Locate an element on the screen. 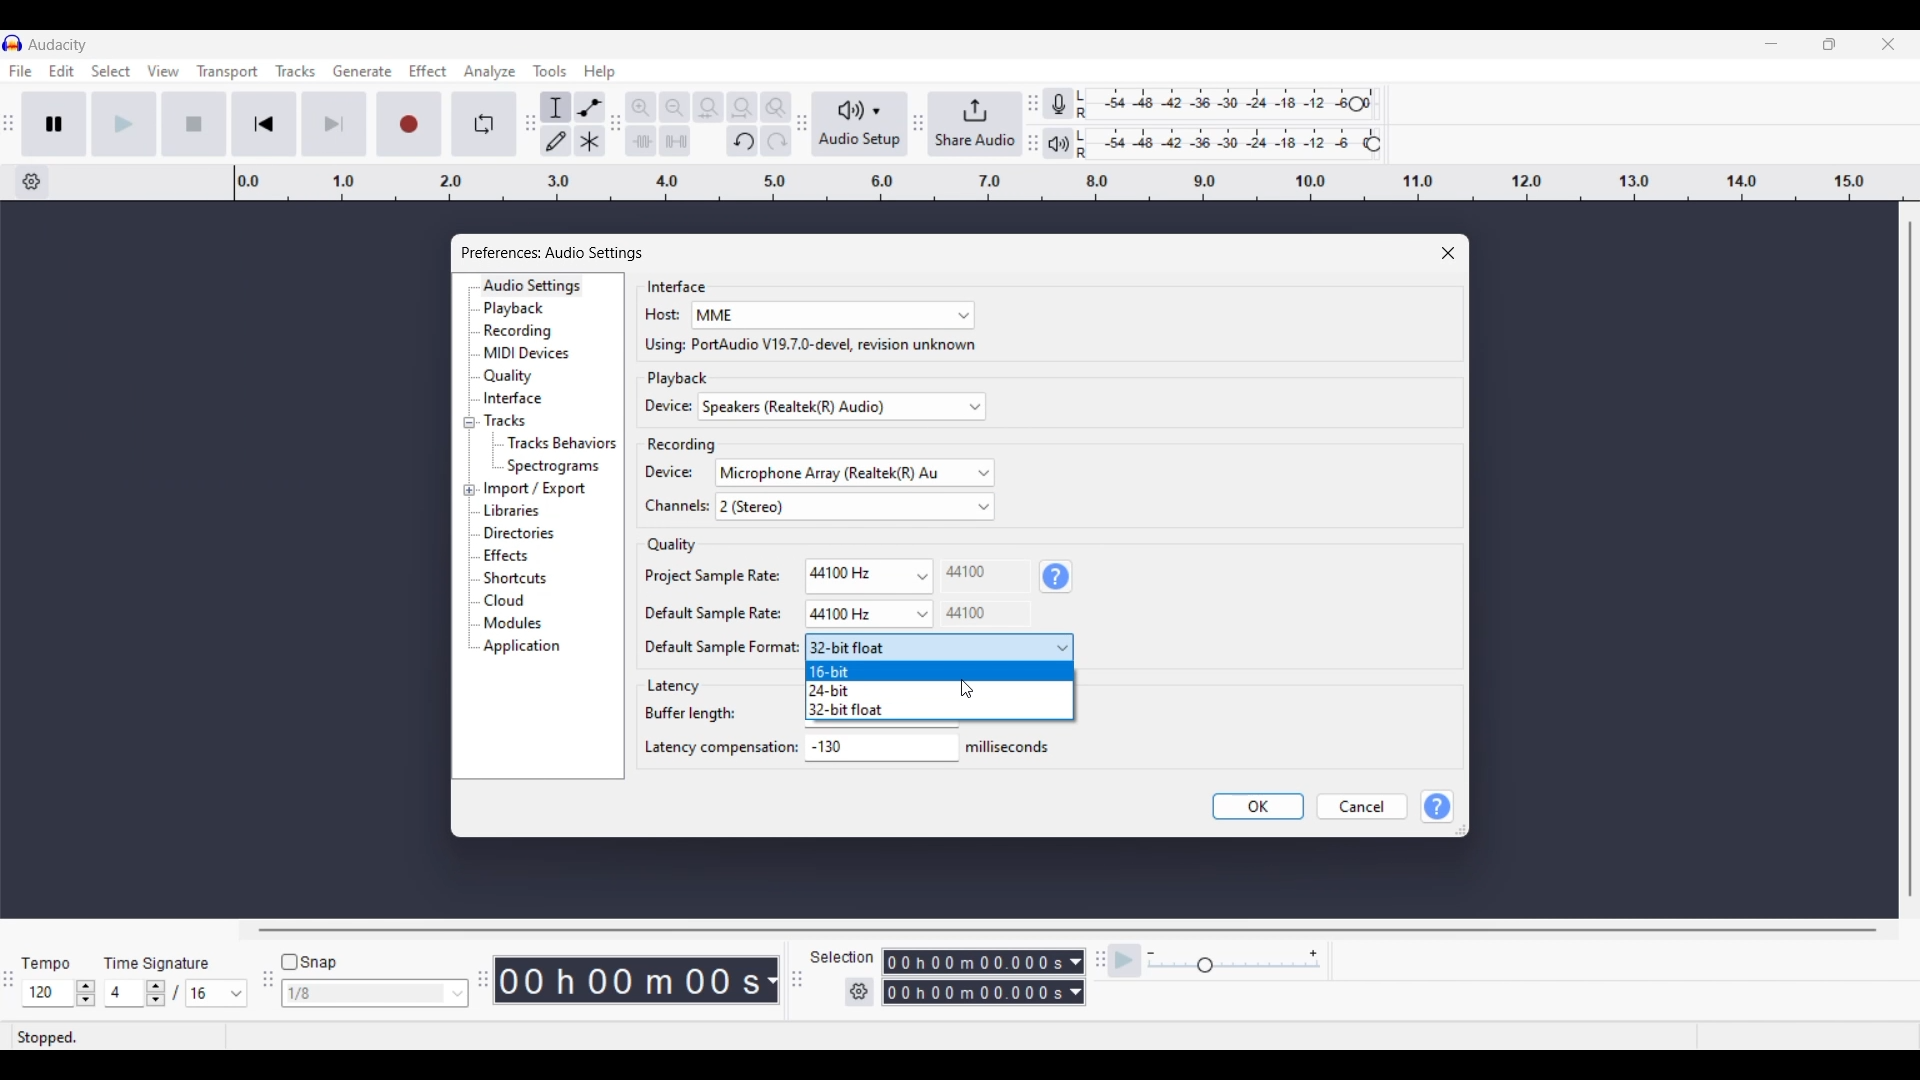 This screenshot has width=1920, height=1080. Pause is located at coordinates (54, 123).